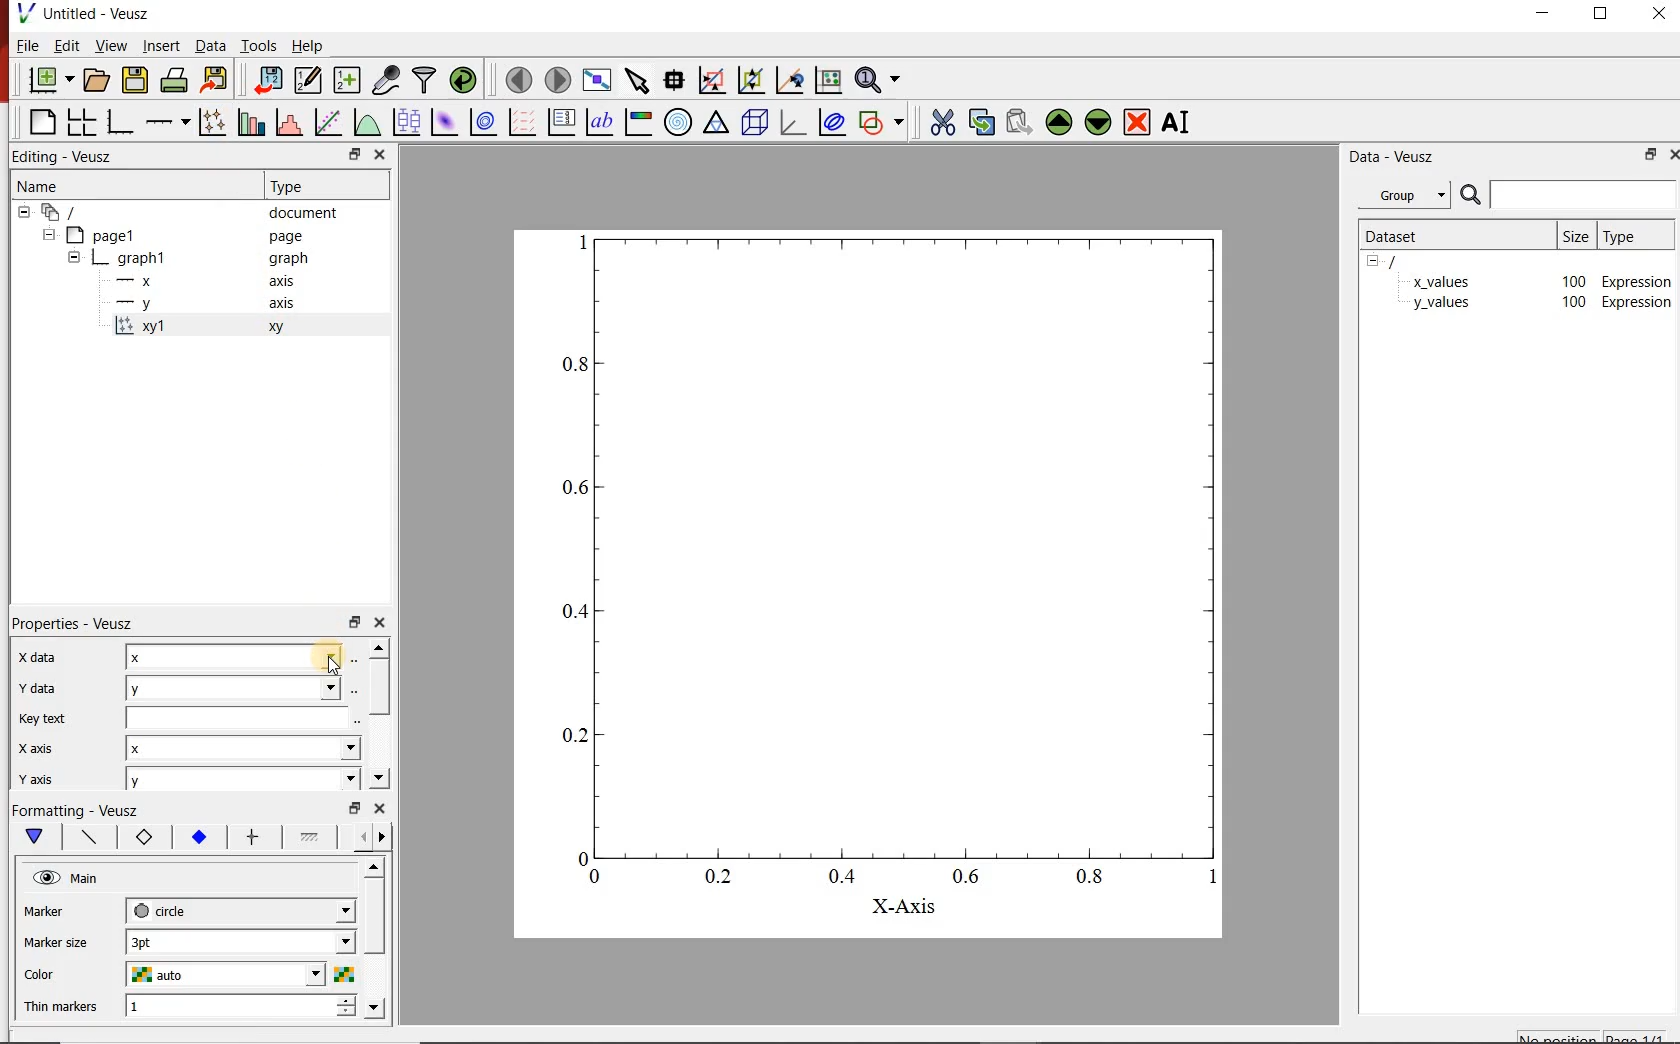 Image resolution: width=1680 pixels, height=1044 pixels. Describe the element at coordinates (333, 667) in the screenshot. I see `cursor` at that location.